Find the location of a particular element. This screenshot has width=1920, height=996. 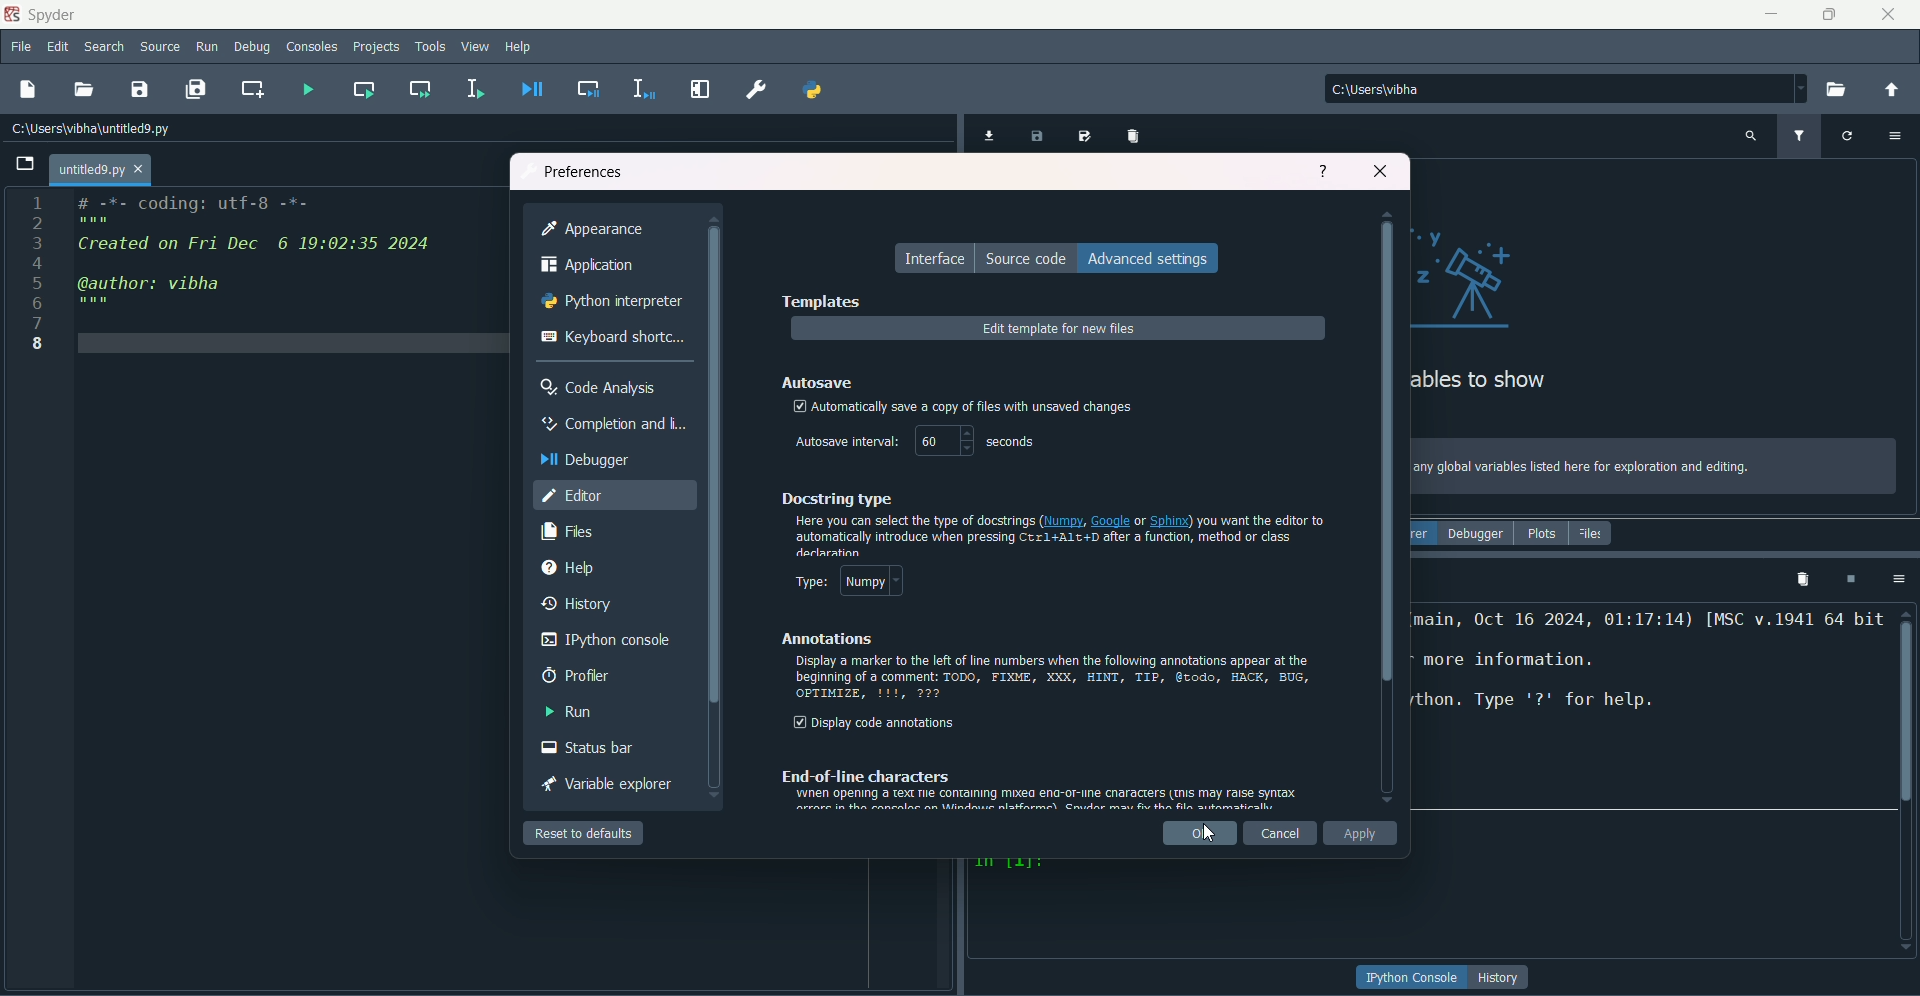

debug is located at coordinates (253, 48).